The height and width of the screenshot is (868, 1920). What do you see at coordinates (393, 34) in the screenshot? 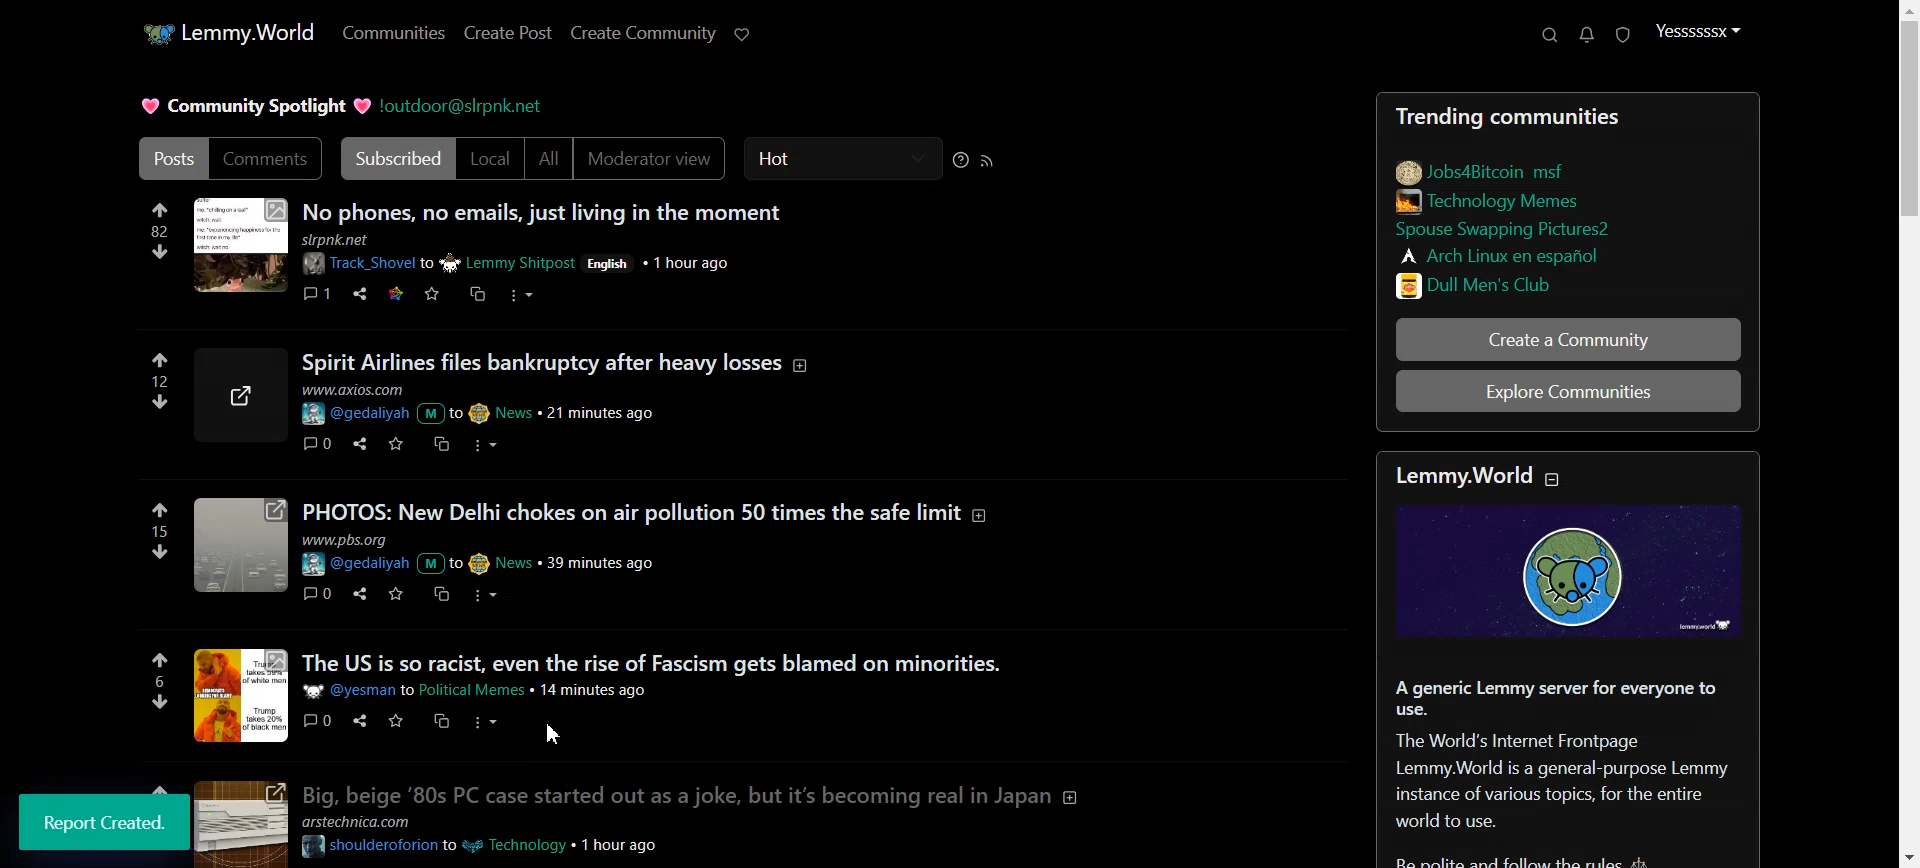
I see `Communities` at bounding box center [393, 34].